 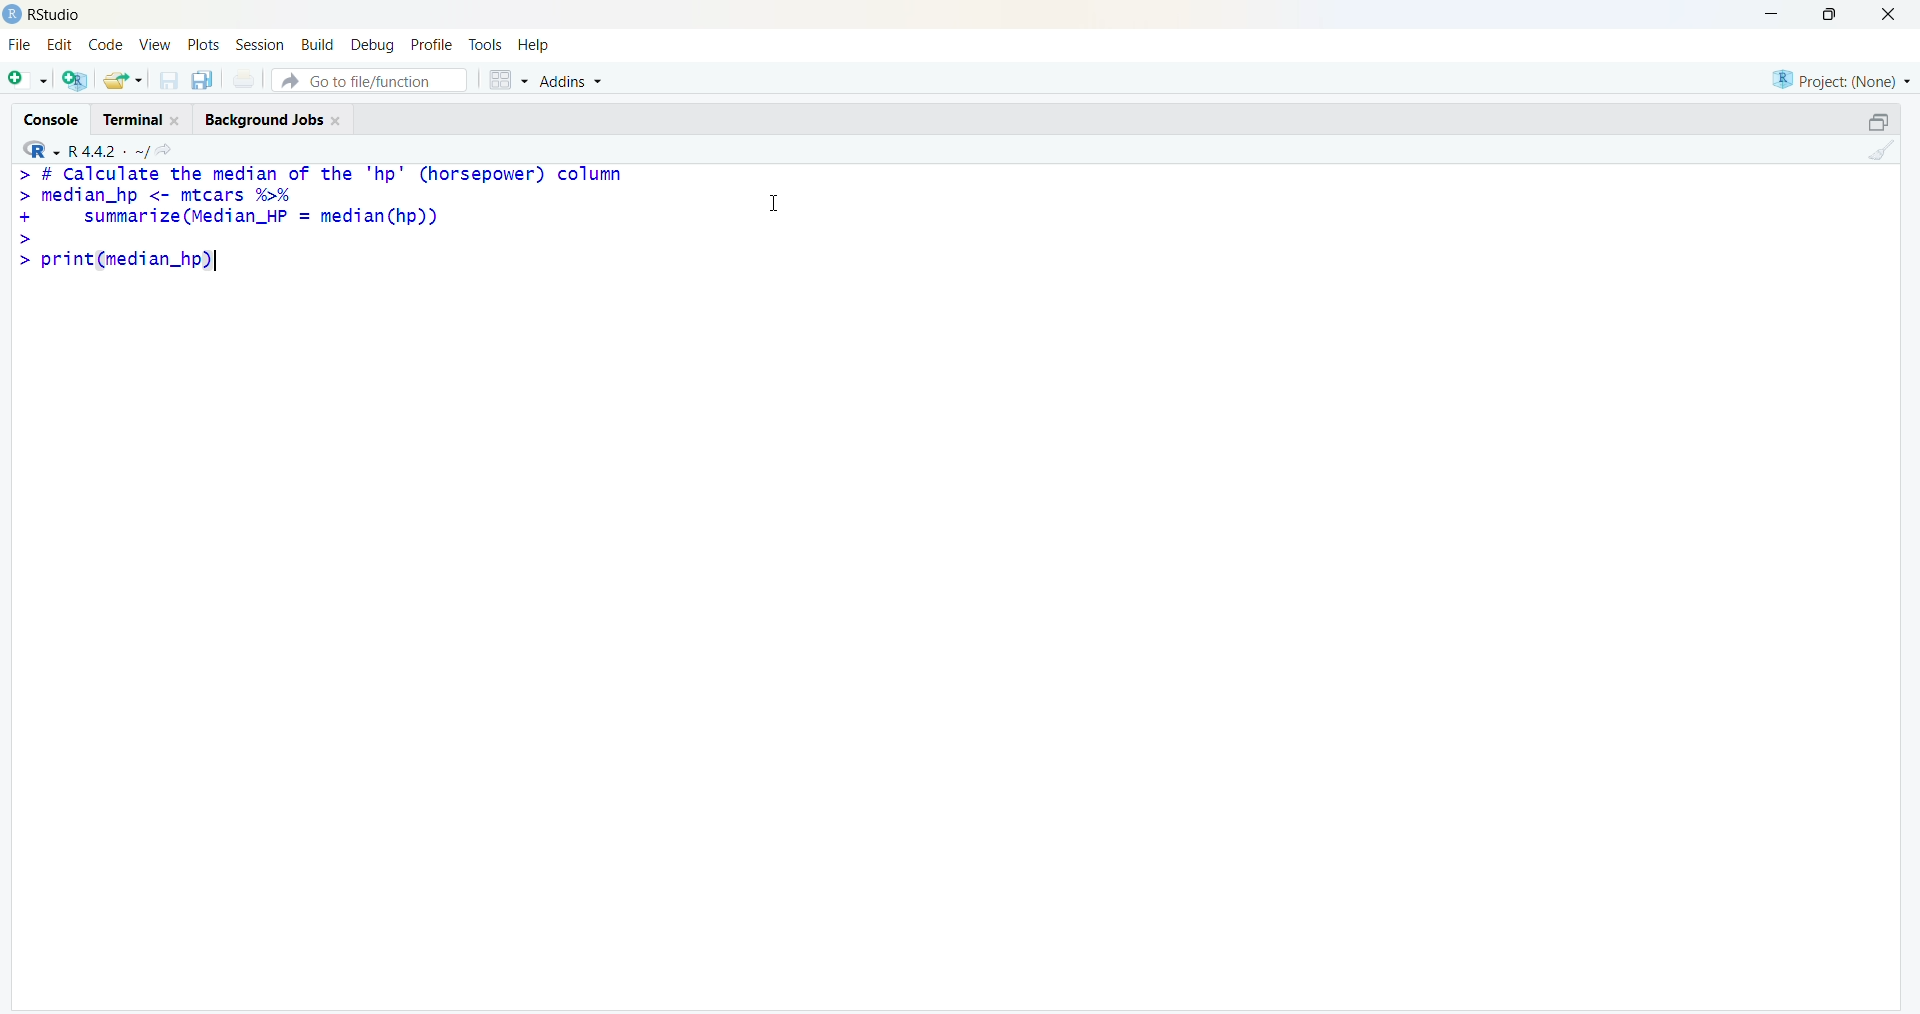 I want to click on RStudio, so click(x=58, y=15).